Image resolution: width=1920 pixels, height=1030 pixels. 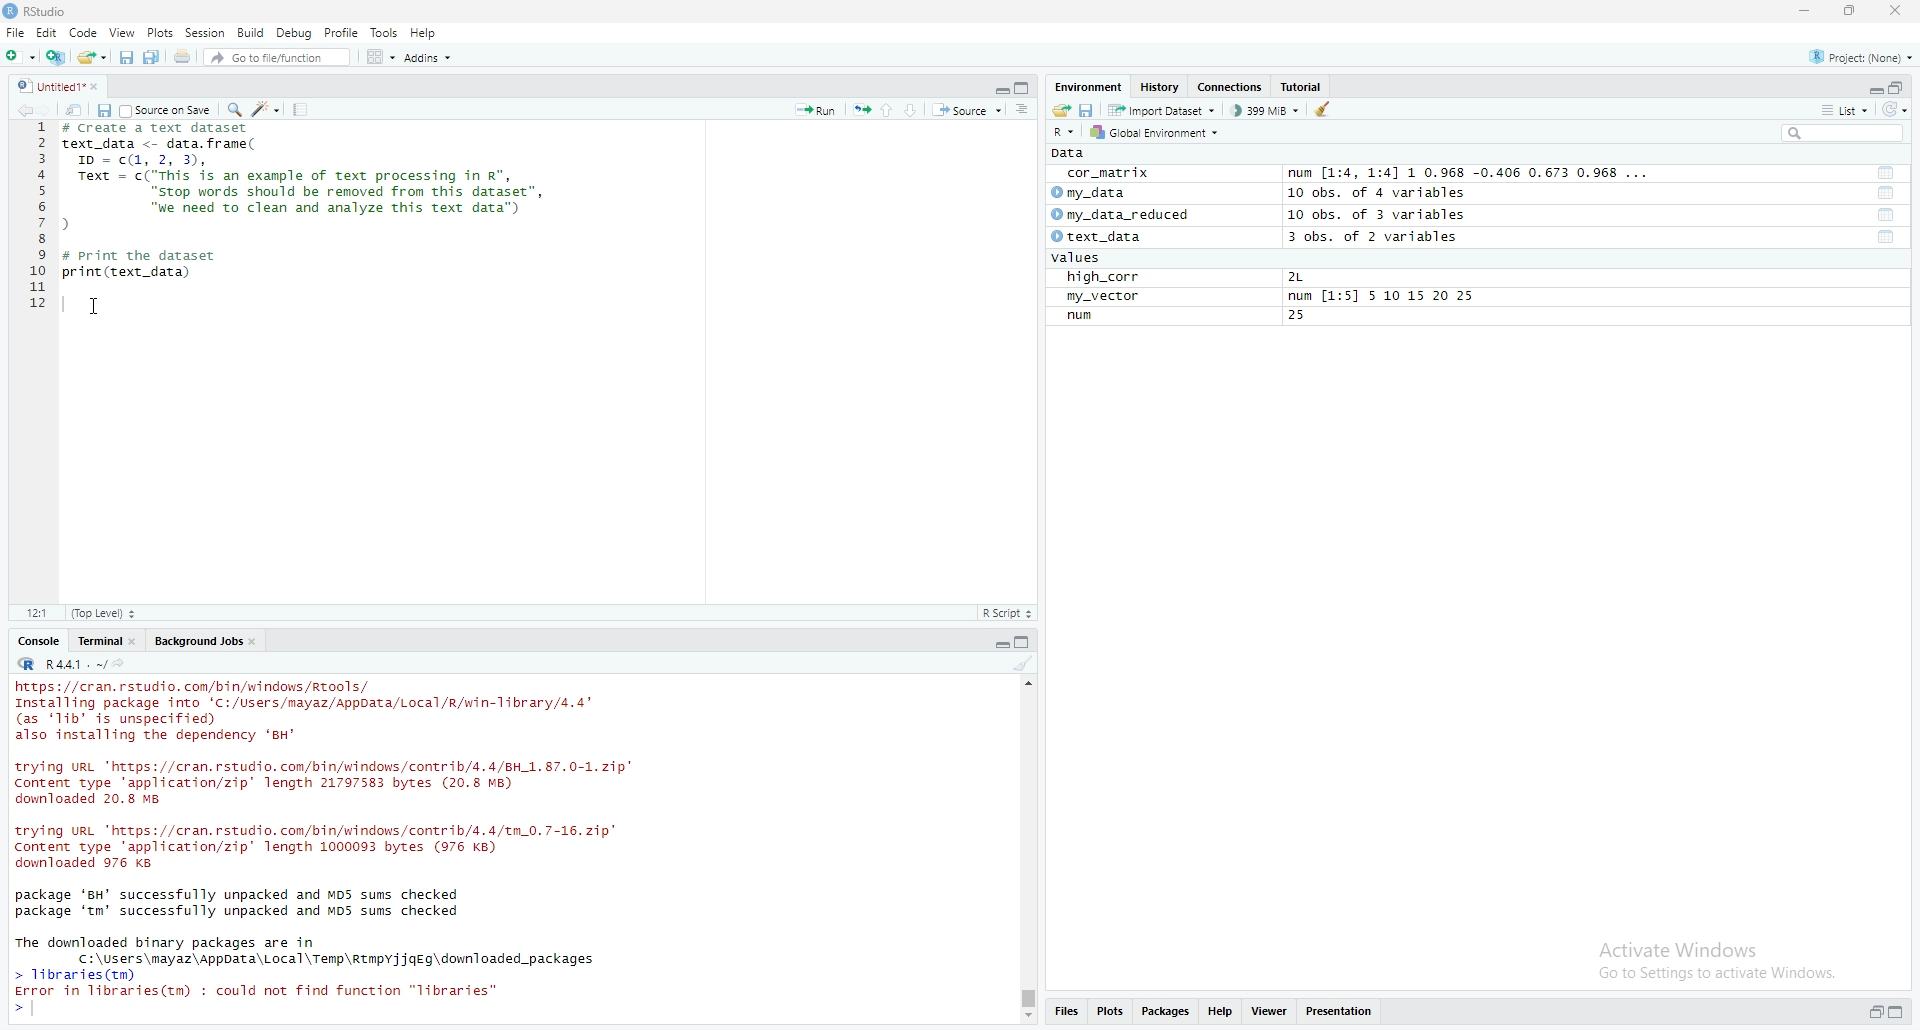 What do you see at coordinates (1075, 316) in the screenshot?
I see `run` at bounding box center [1075, 316].